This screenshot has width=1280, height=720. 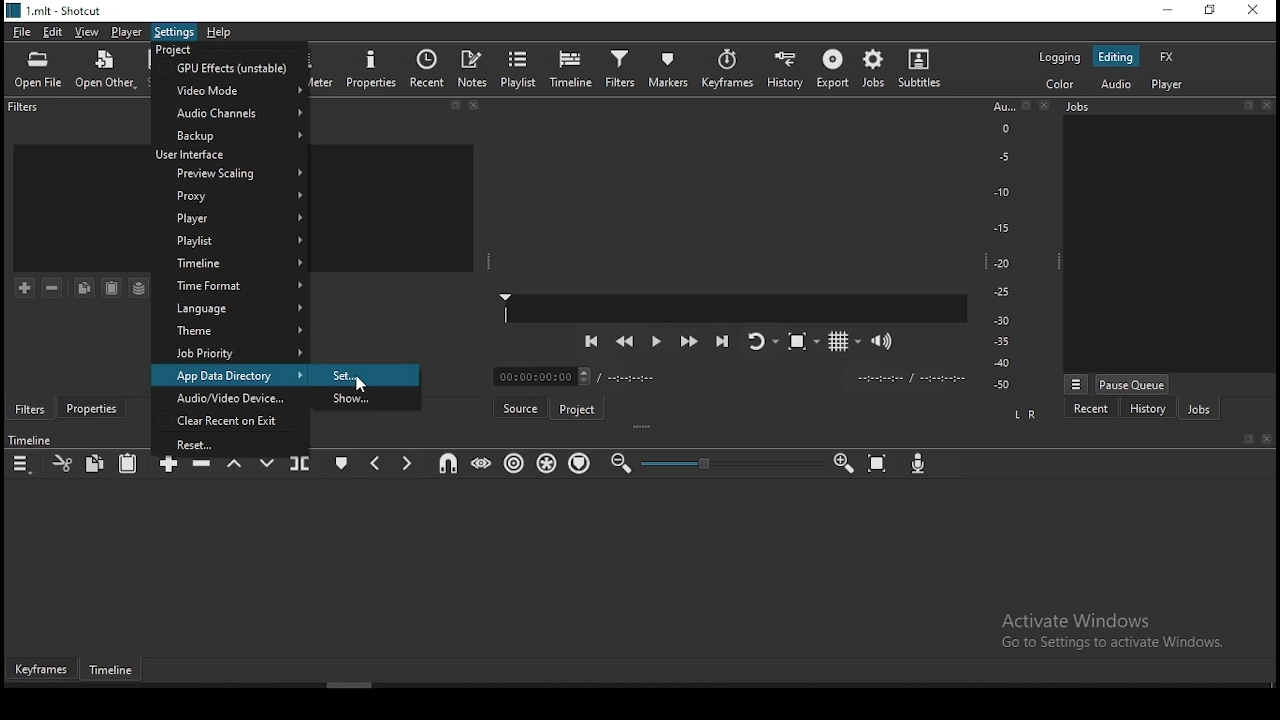 I want to click on remove selected filter, so click(x=51, y=287).